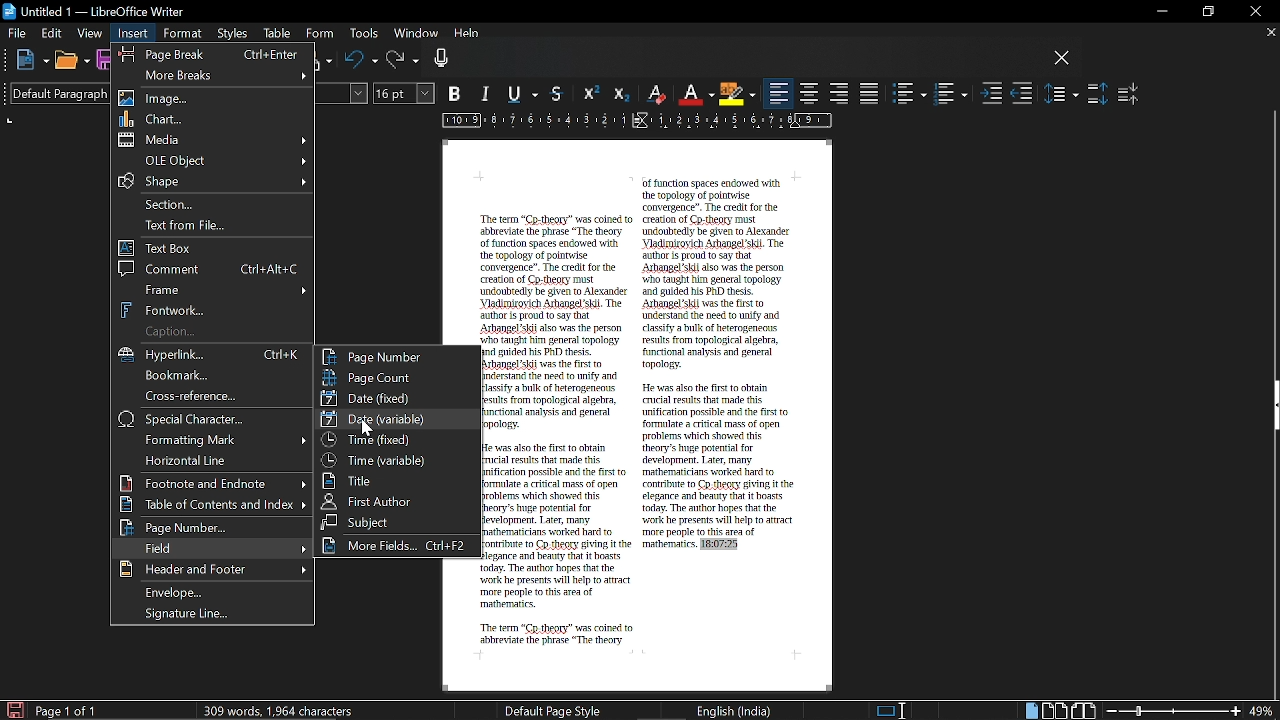 The height and width of the screenshot is (720, 1280). I want to click on Comment, so click(212, 268).